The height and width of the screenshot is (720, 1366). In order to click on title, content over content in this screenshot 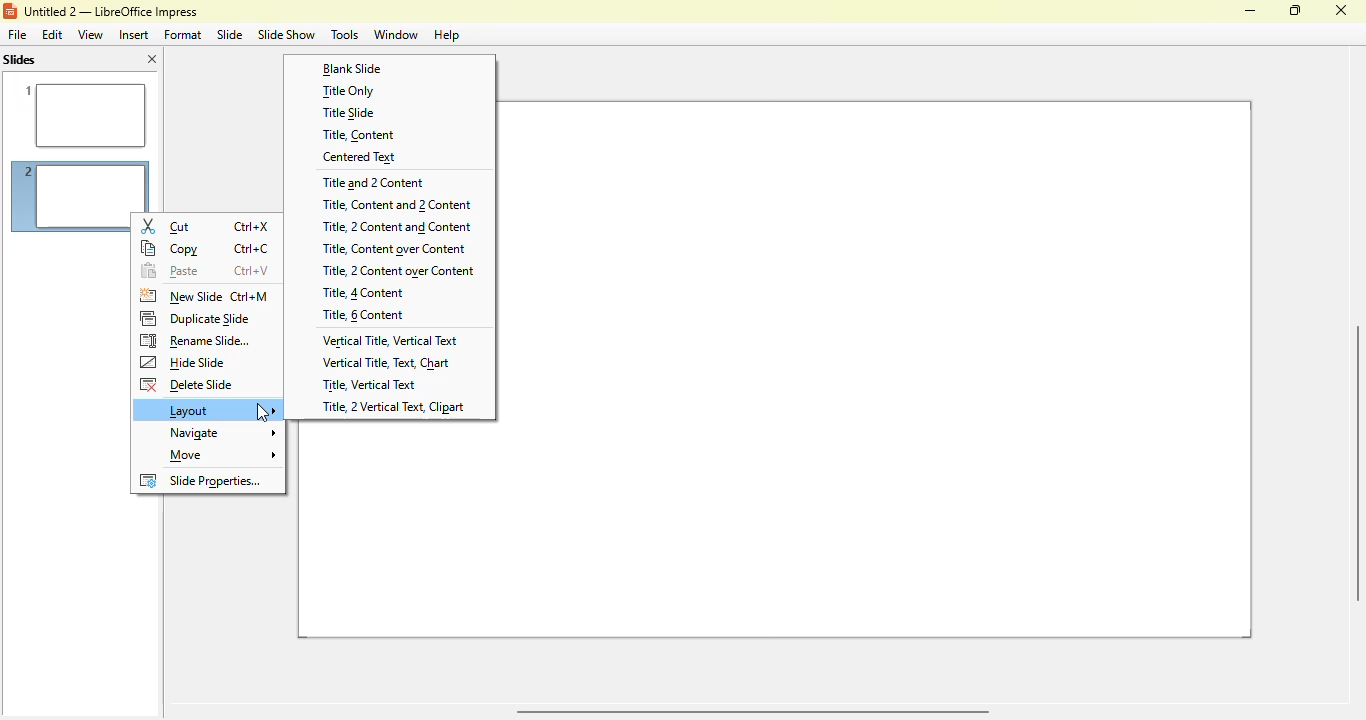, I will do `click(394, 249)`.